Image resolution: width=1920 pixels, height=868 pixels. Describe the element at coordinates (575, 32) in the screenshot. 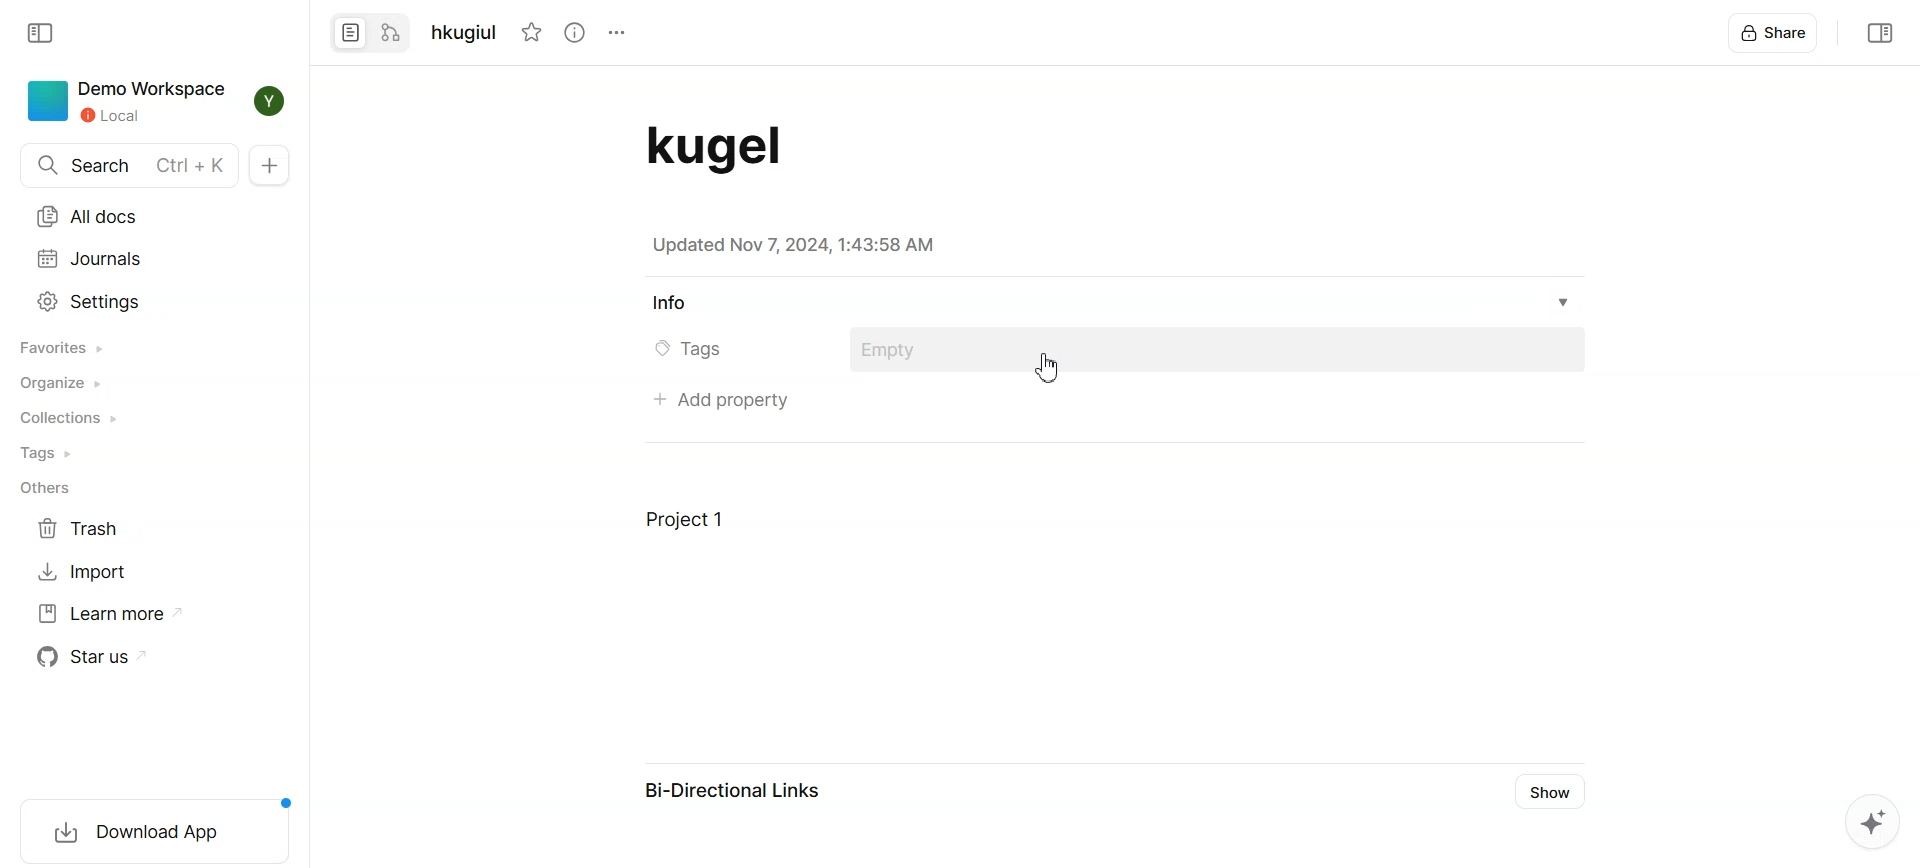

I see `View Info` at that location.